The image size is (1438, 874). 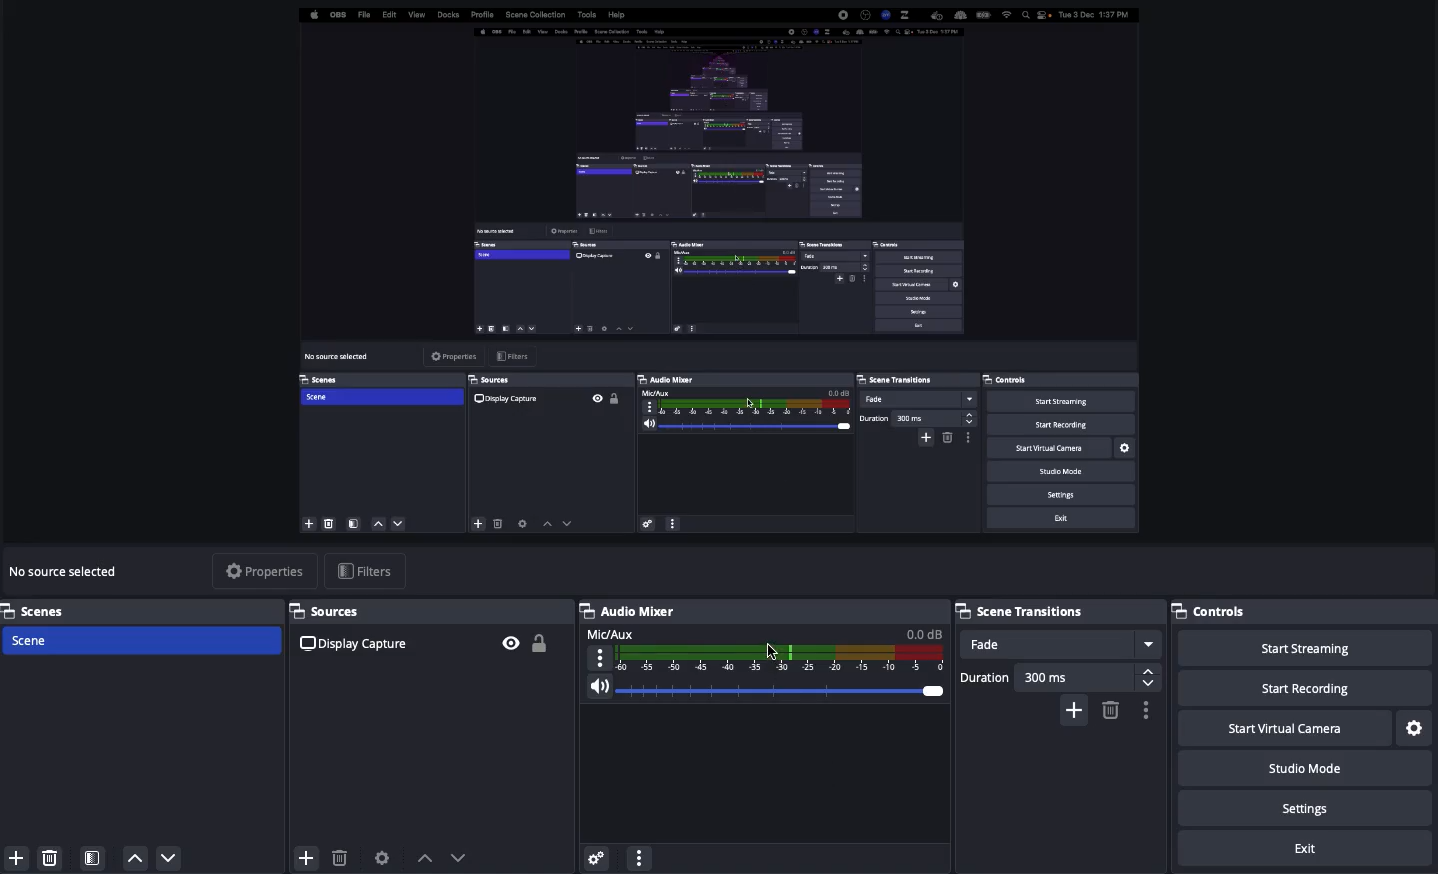 What do you see at coordinates (264, 570) in the screenshot?
I see `Properties` at bounding box center [264, 570].